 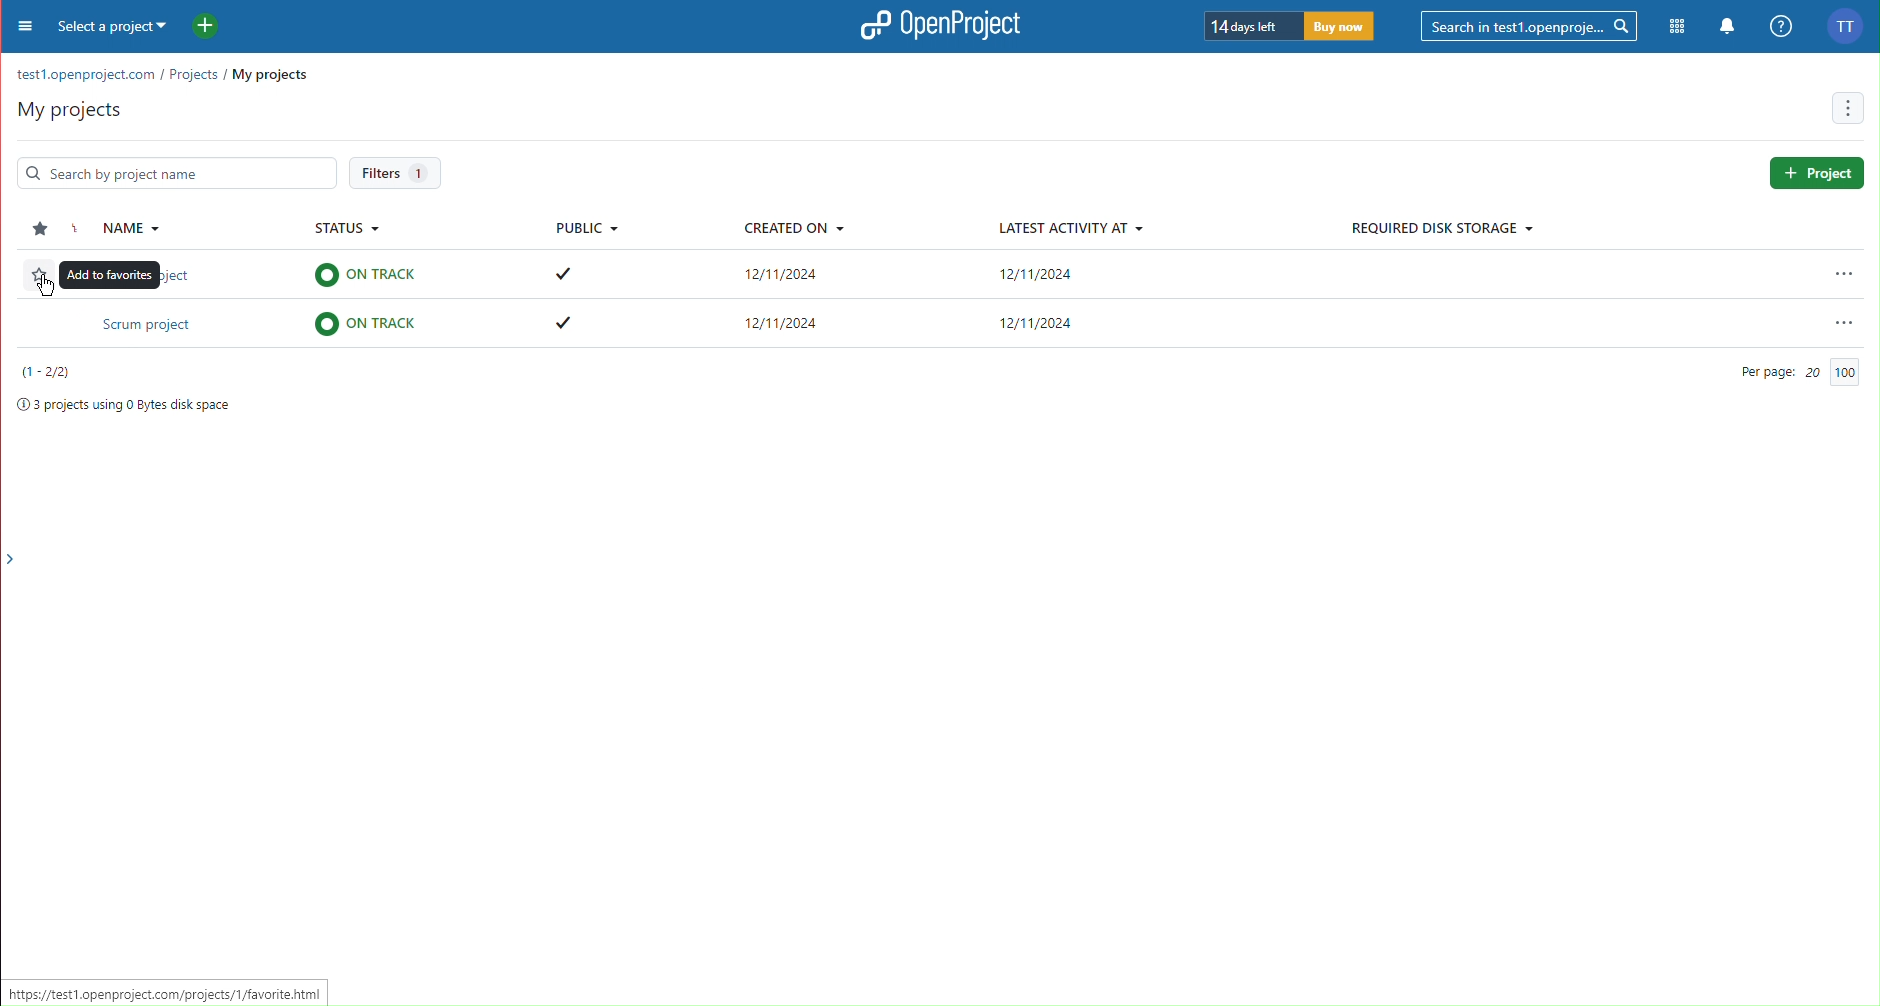 I want to click on Favorites, so click(x=36, y=229).